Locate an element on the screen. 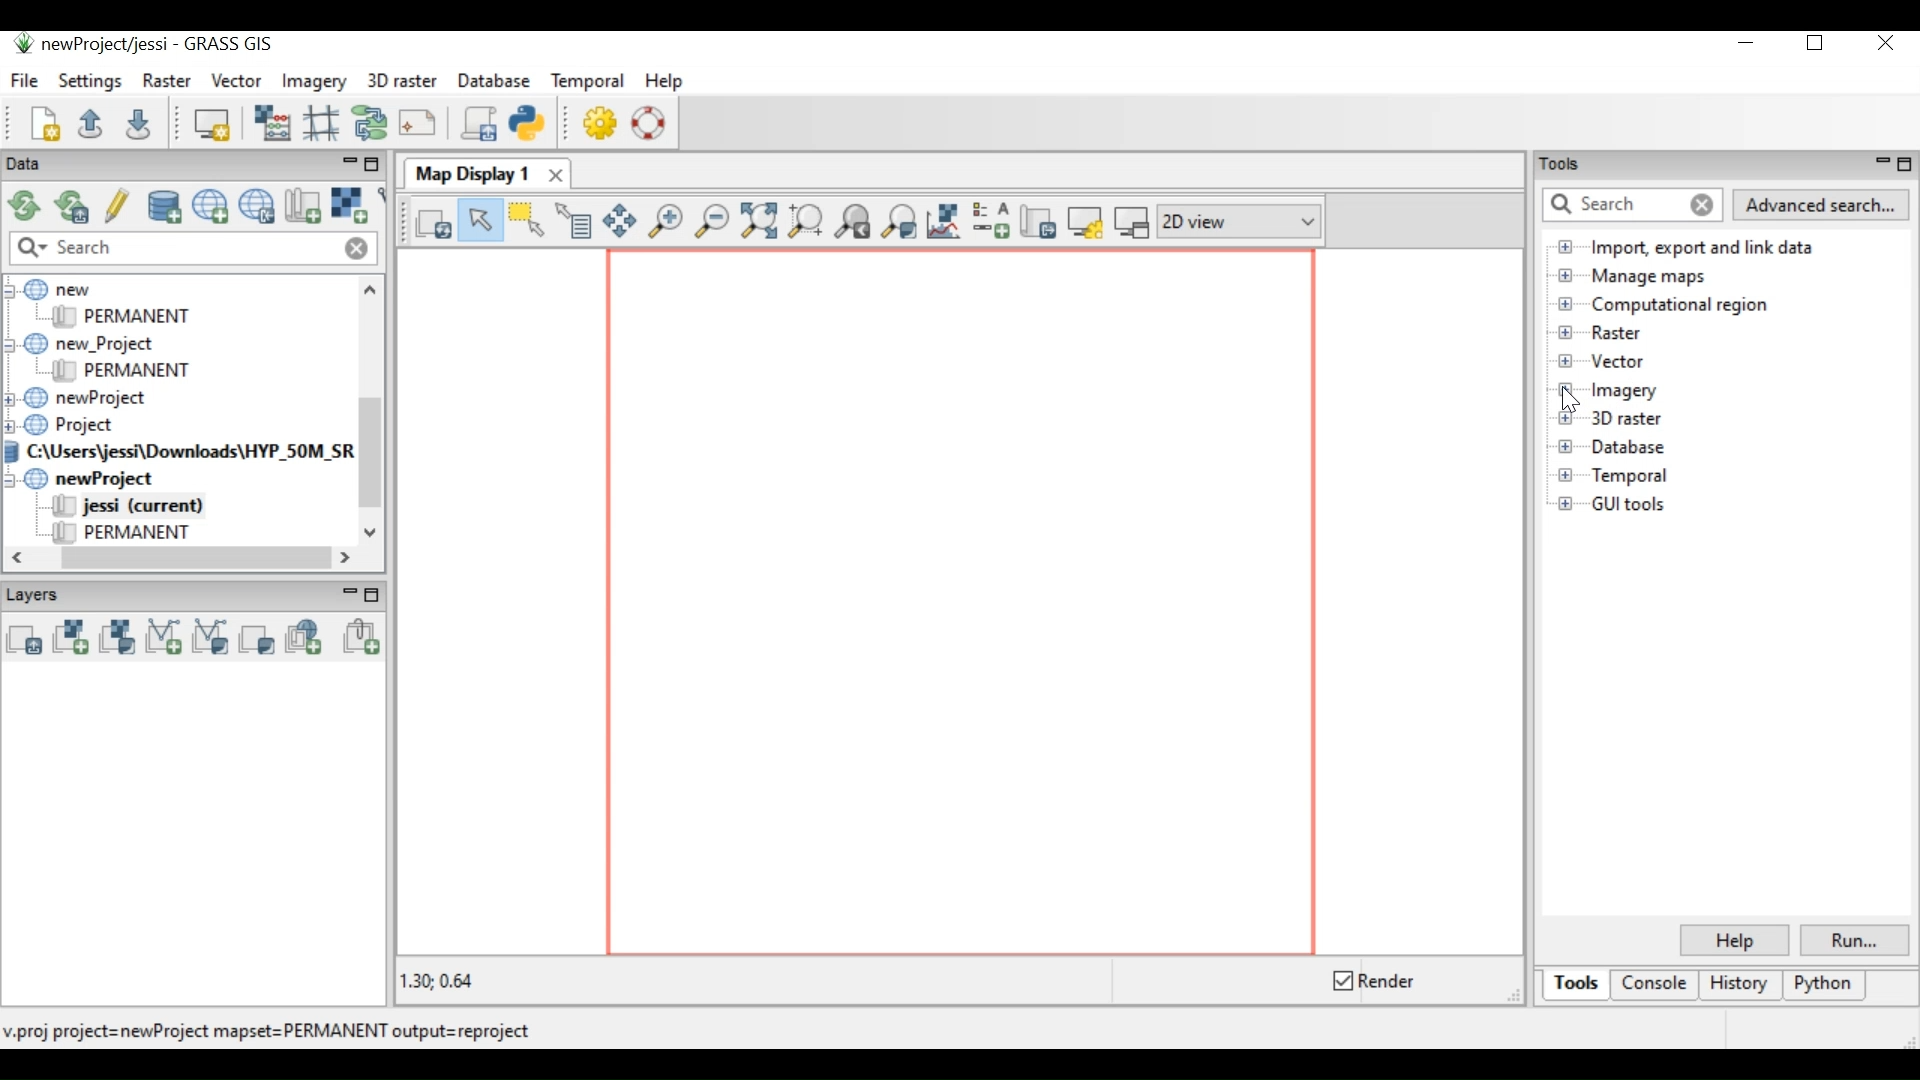  Download sample project is located at coordinates (257, 207).